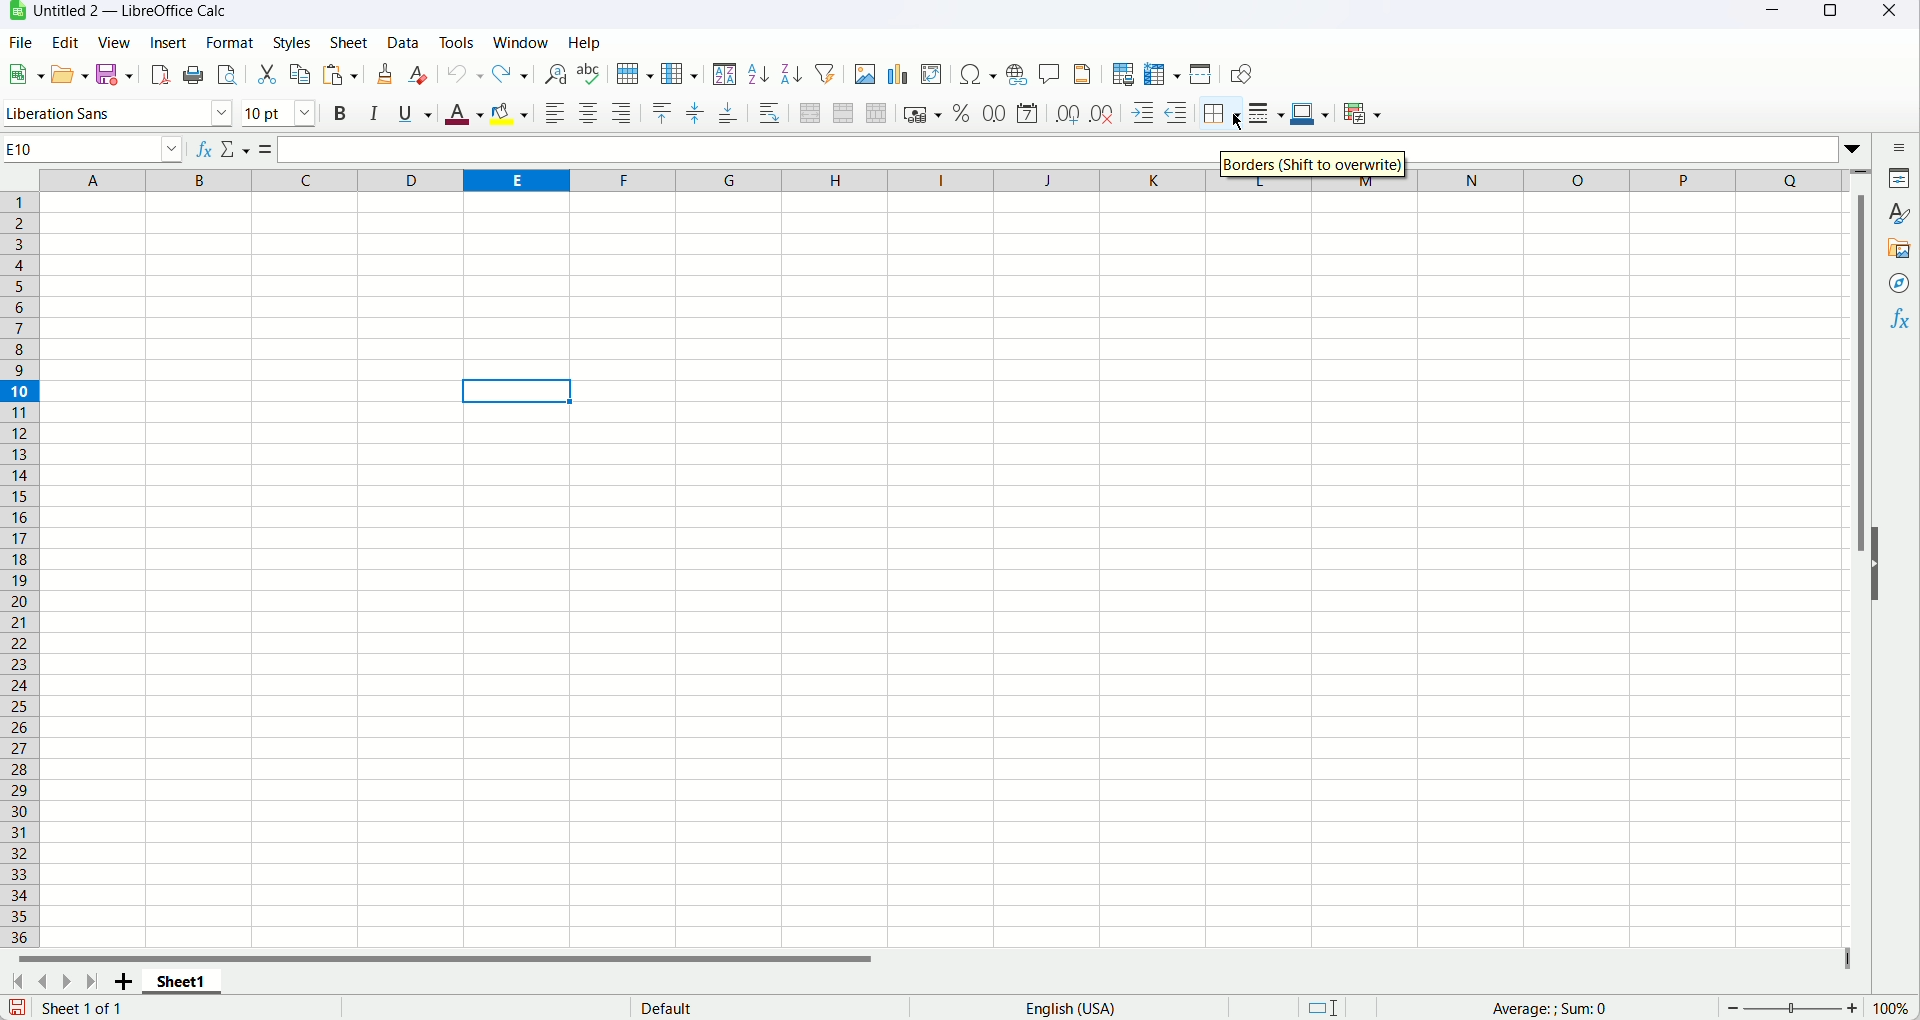 The width and height of the screenshot is (1920, 1020). What do you see at coordinates (622, 111) in the screenshot?
I see `Align right` at bounding box center [622, 111].